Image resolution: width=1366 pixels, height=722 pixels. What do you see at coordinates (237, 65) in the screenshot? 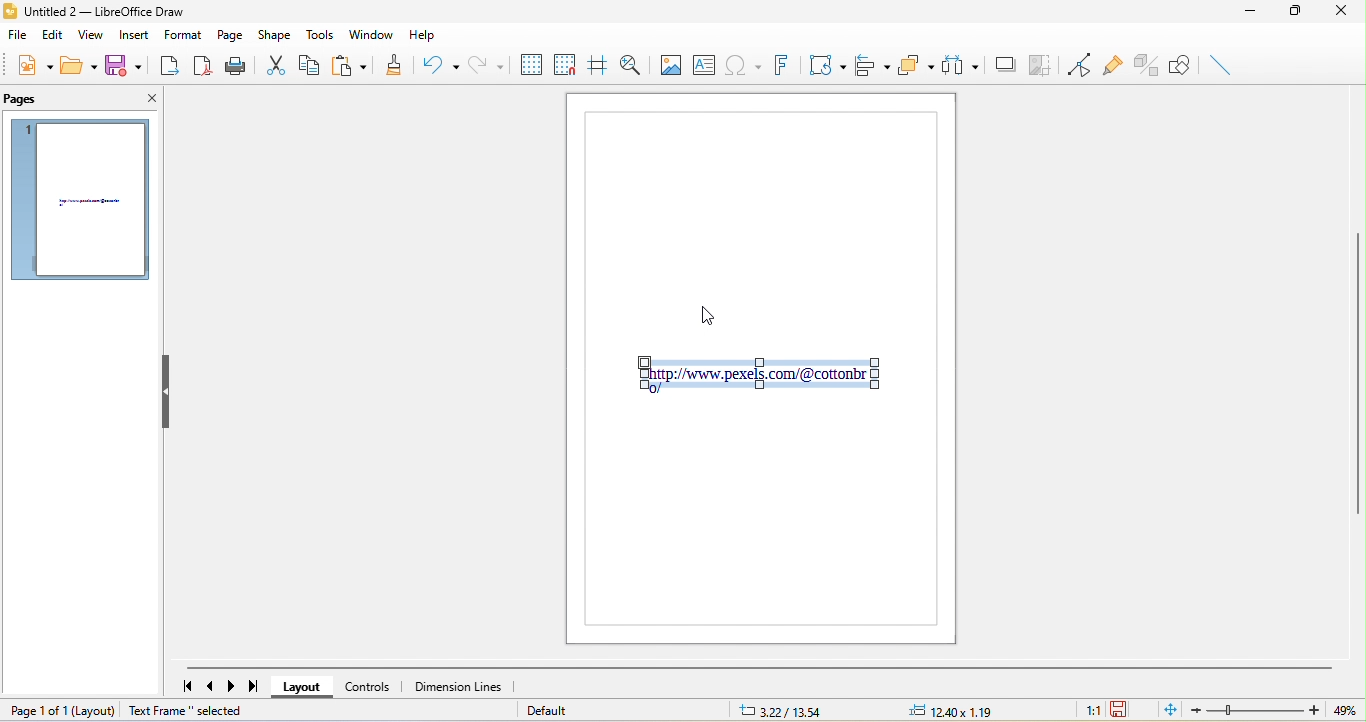
I see `print` at bounding box center [237, 65].